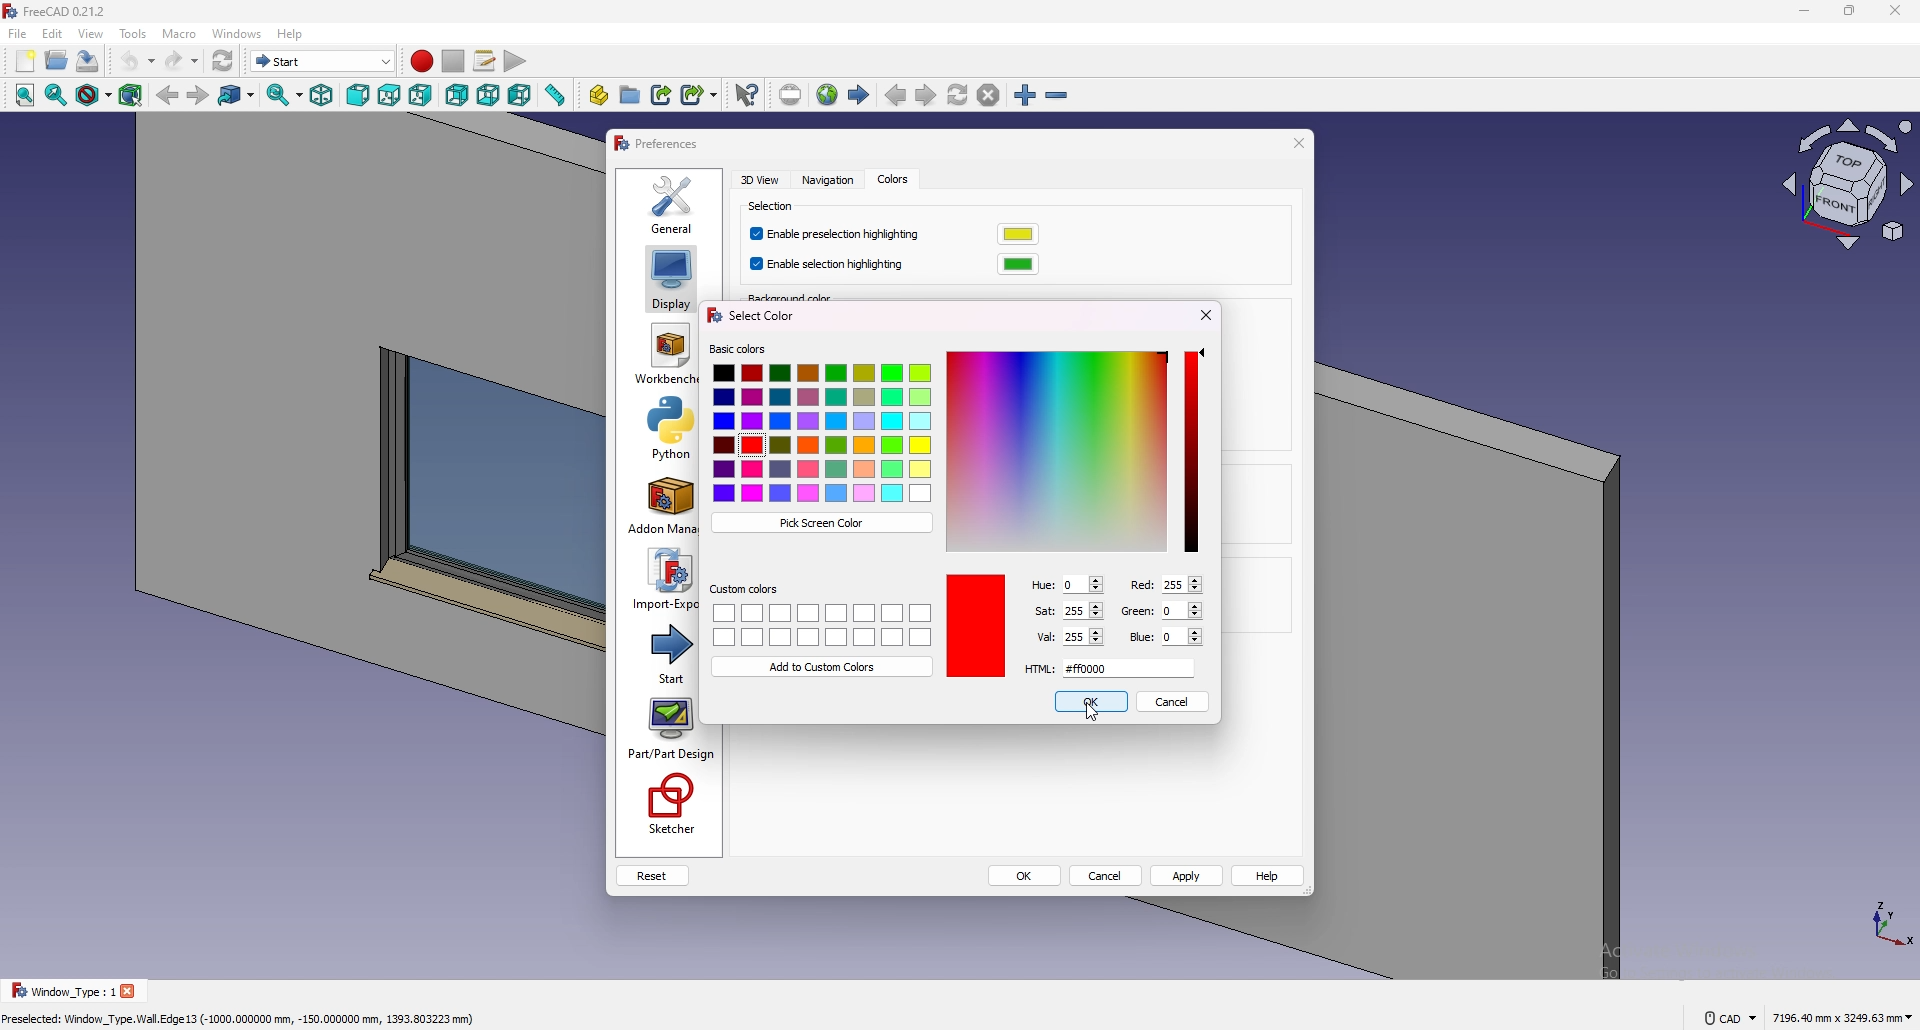 This screenshot has width=1920, height=1030. Describe the element at coordinates (959, 95) in the screenshot. I see `refresh web page` at that location.